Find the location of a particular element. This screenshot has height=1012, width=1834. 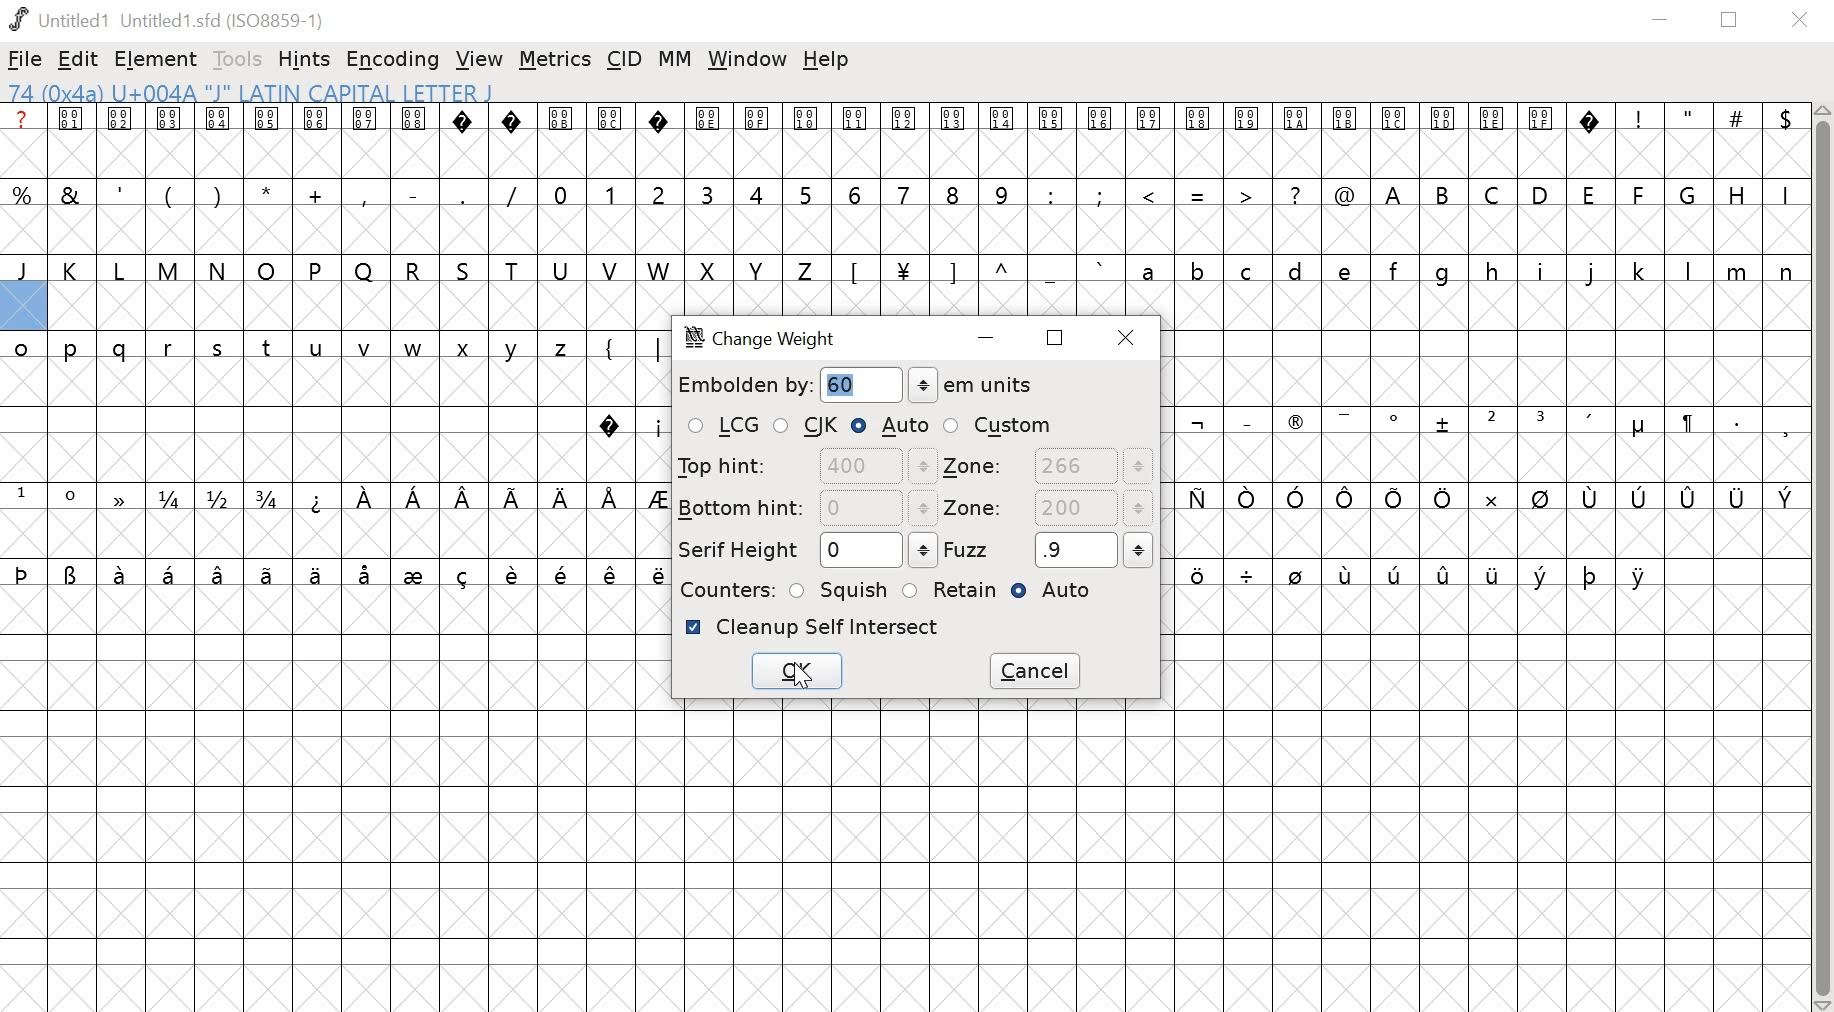

special characters is located at coordinates (1705, 119).